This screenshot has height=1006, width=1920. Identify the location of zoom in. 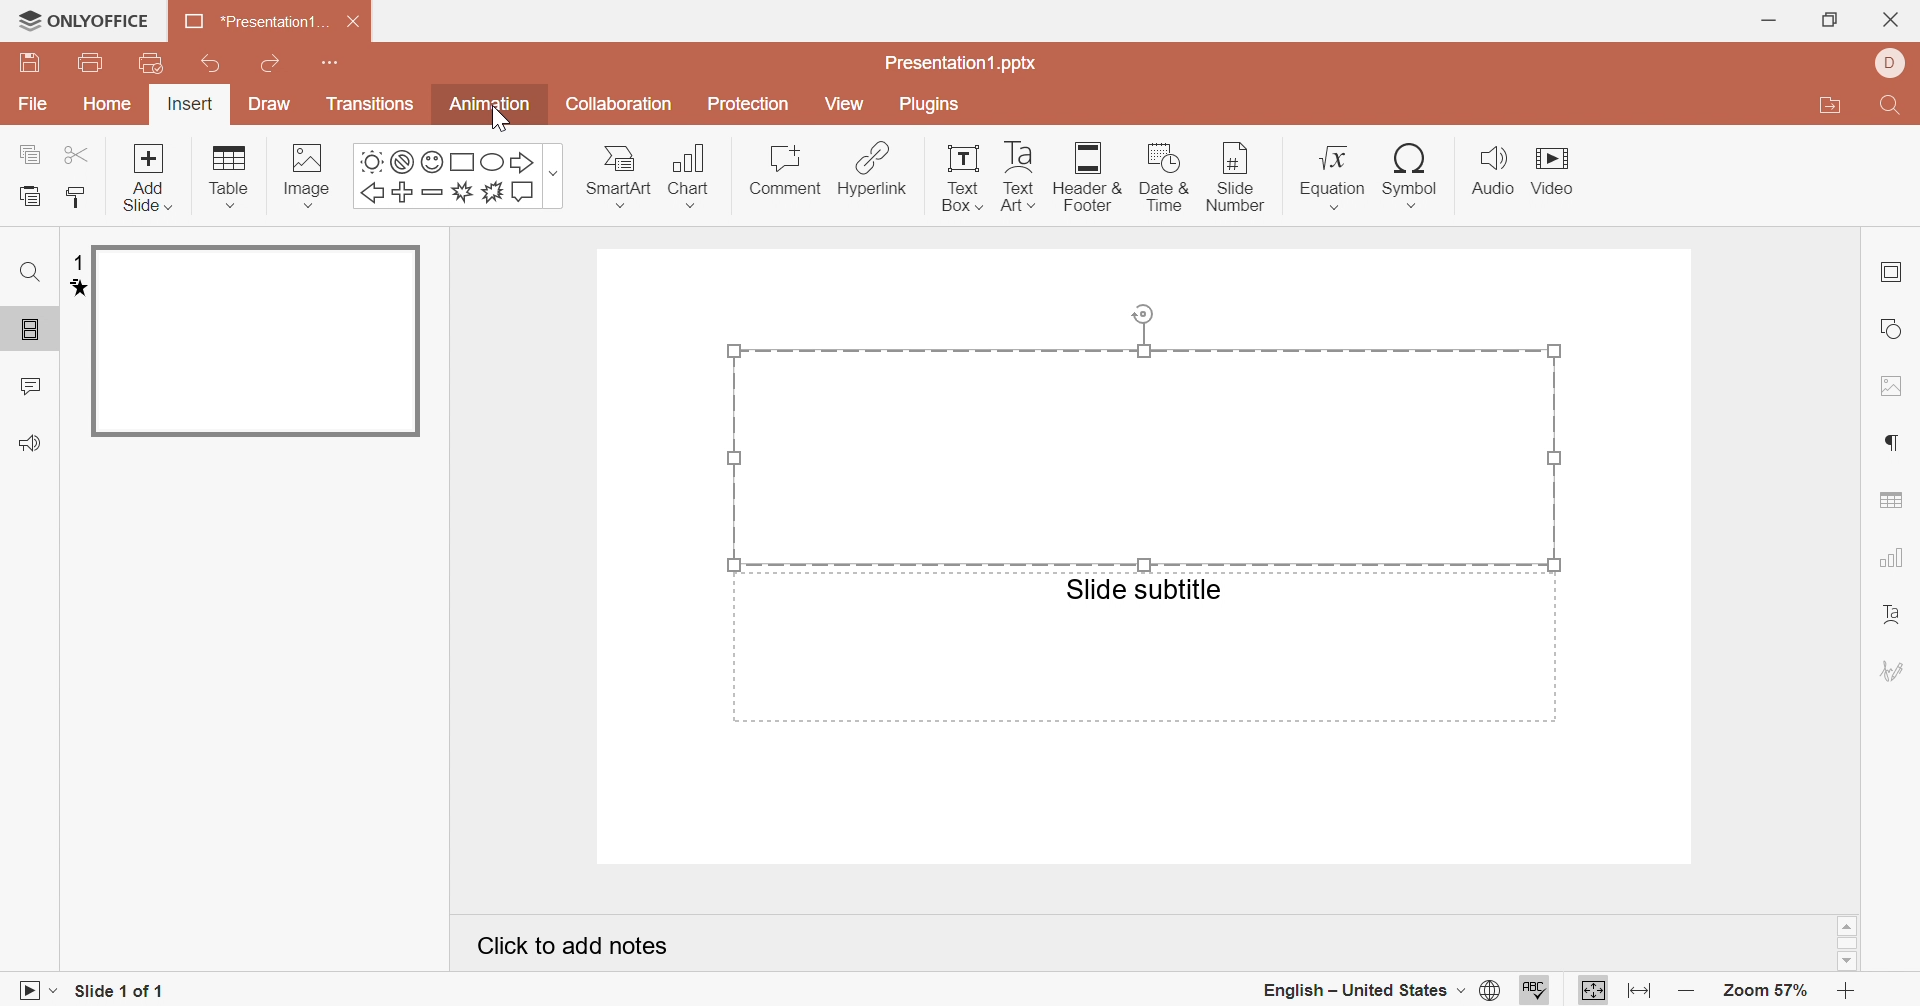
(1850, 992).